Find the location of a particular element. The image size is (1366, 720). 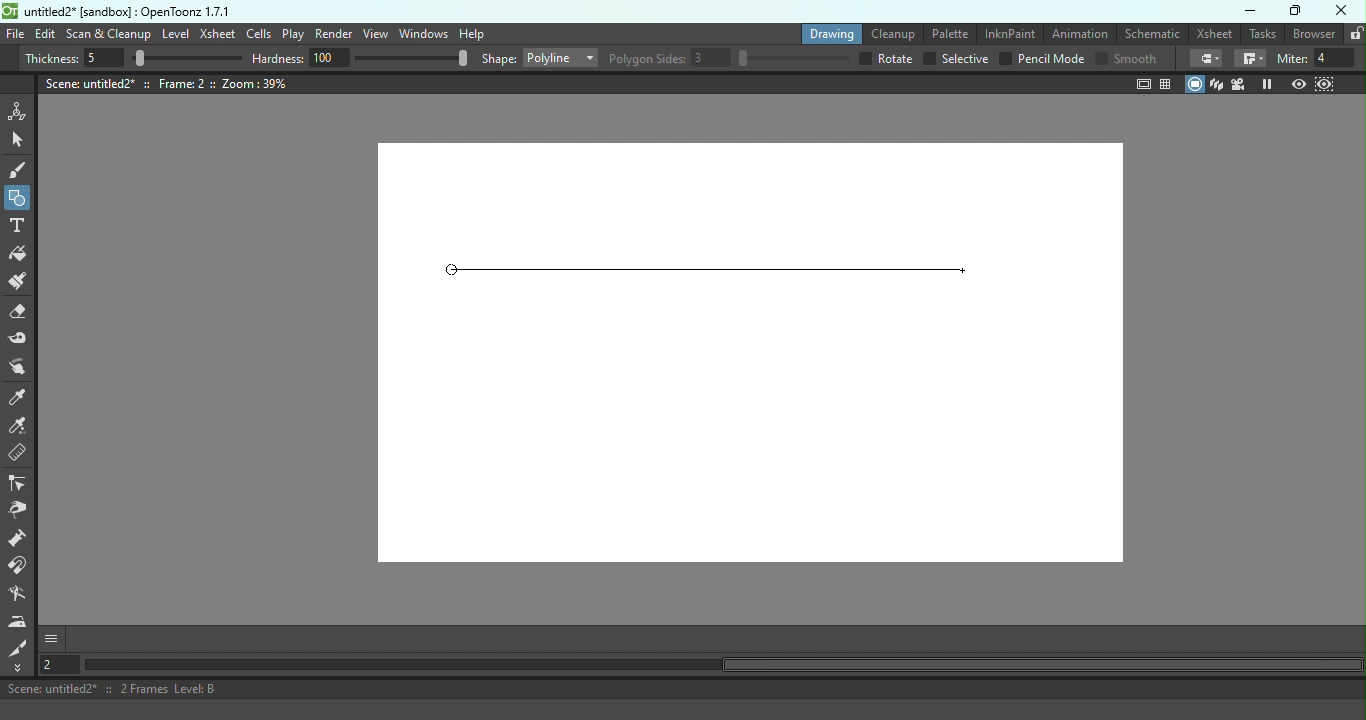

Tasks is located at coordinates (1263, 34).